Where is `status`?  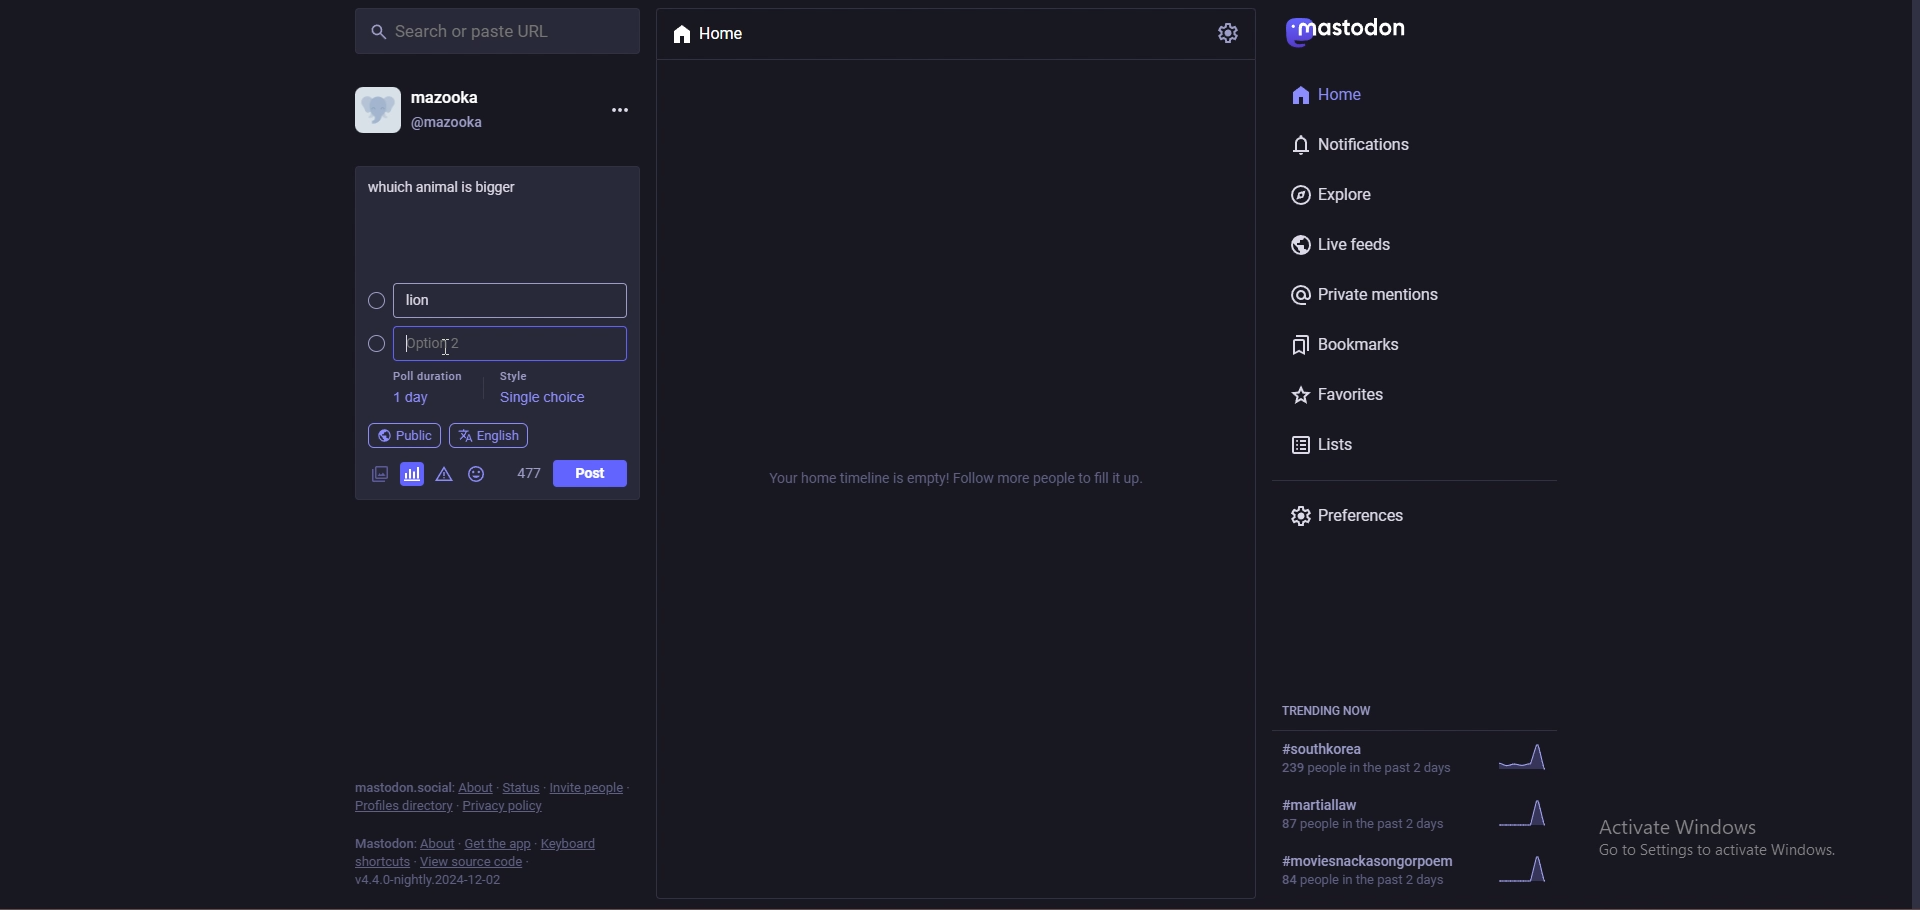 status is located at coordinates (522, 788).